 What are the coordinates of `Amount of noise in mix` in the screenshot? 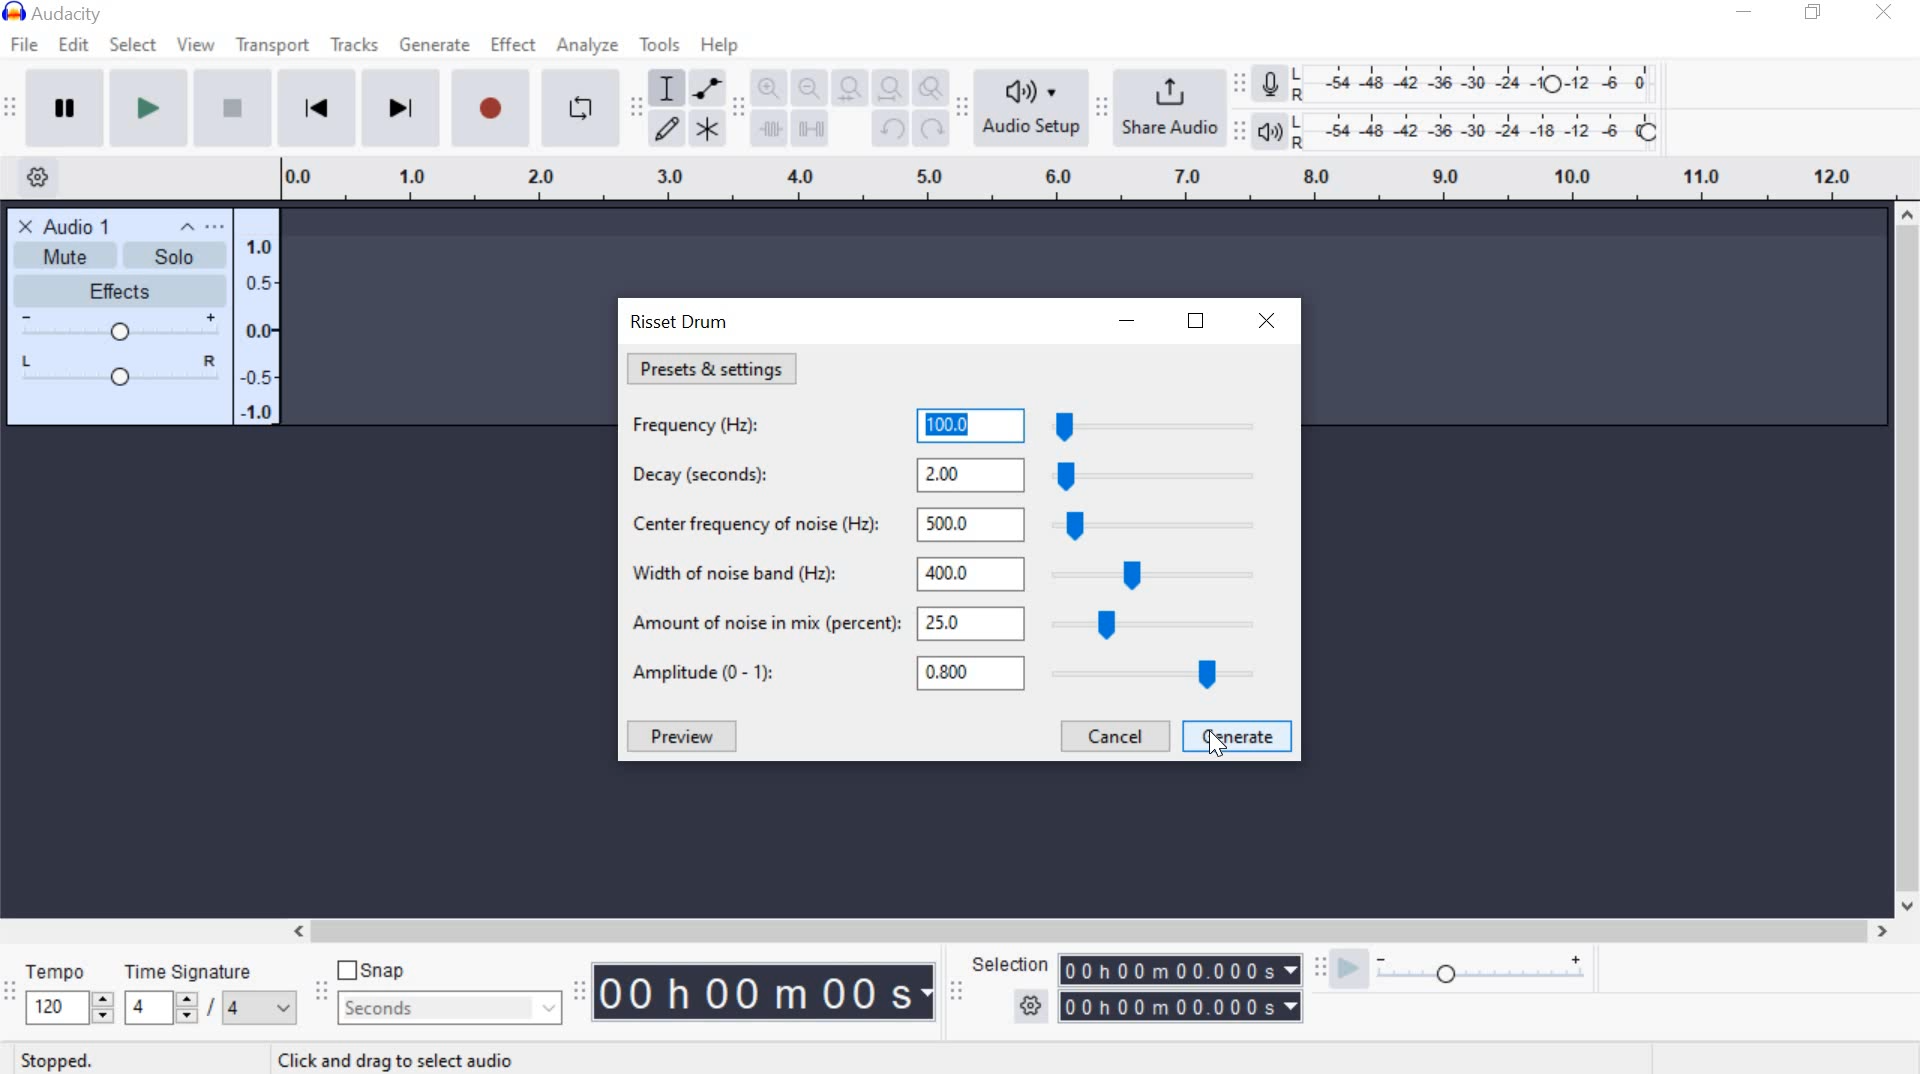 It's located at (958, 628).